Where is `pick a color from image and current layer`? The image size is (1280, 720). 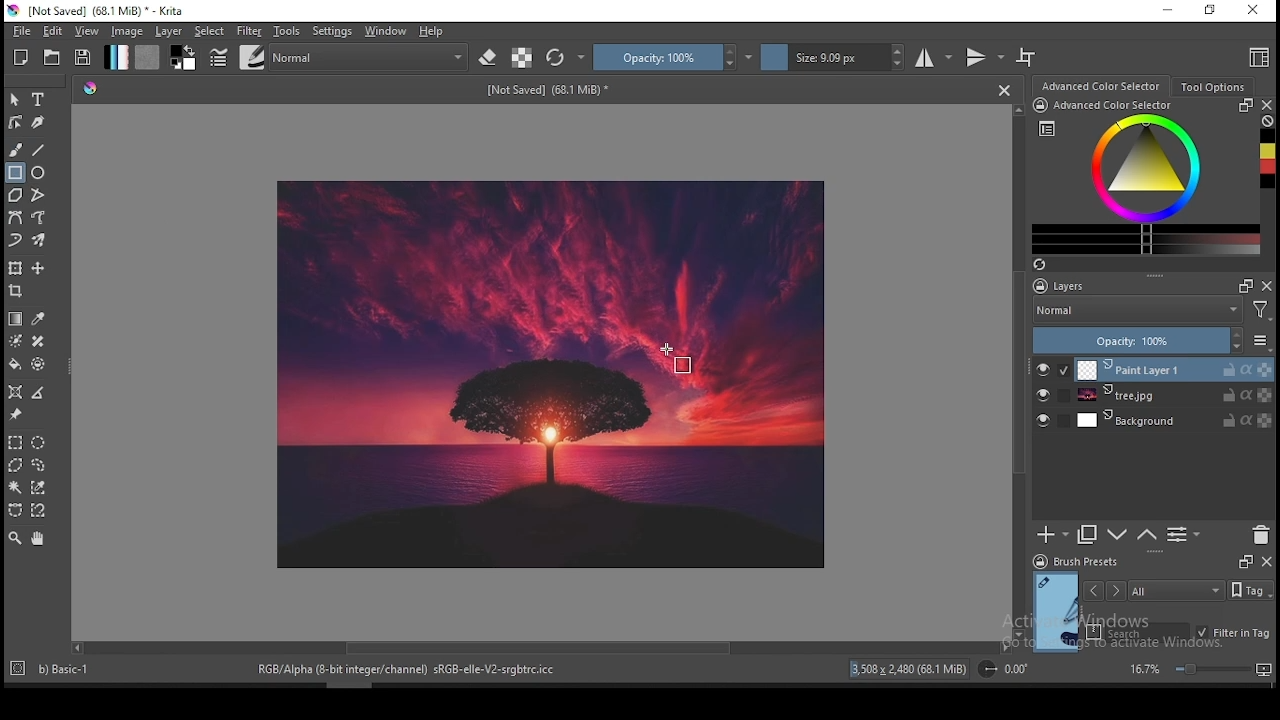 pick a color from image and current layer is located at coordinates (38, 318).